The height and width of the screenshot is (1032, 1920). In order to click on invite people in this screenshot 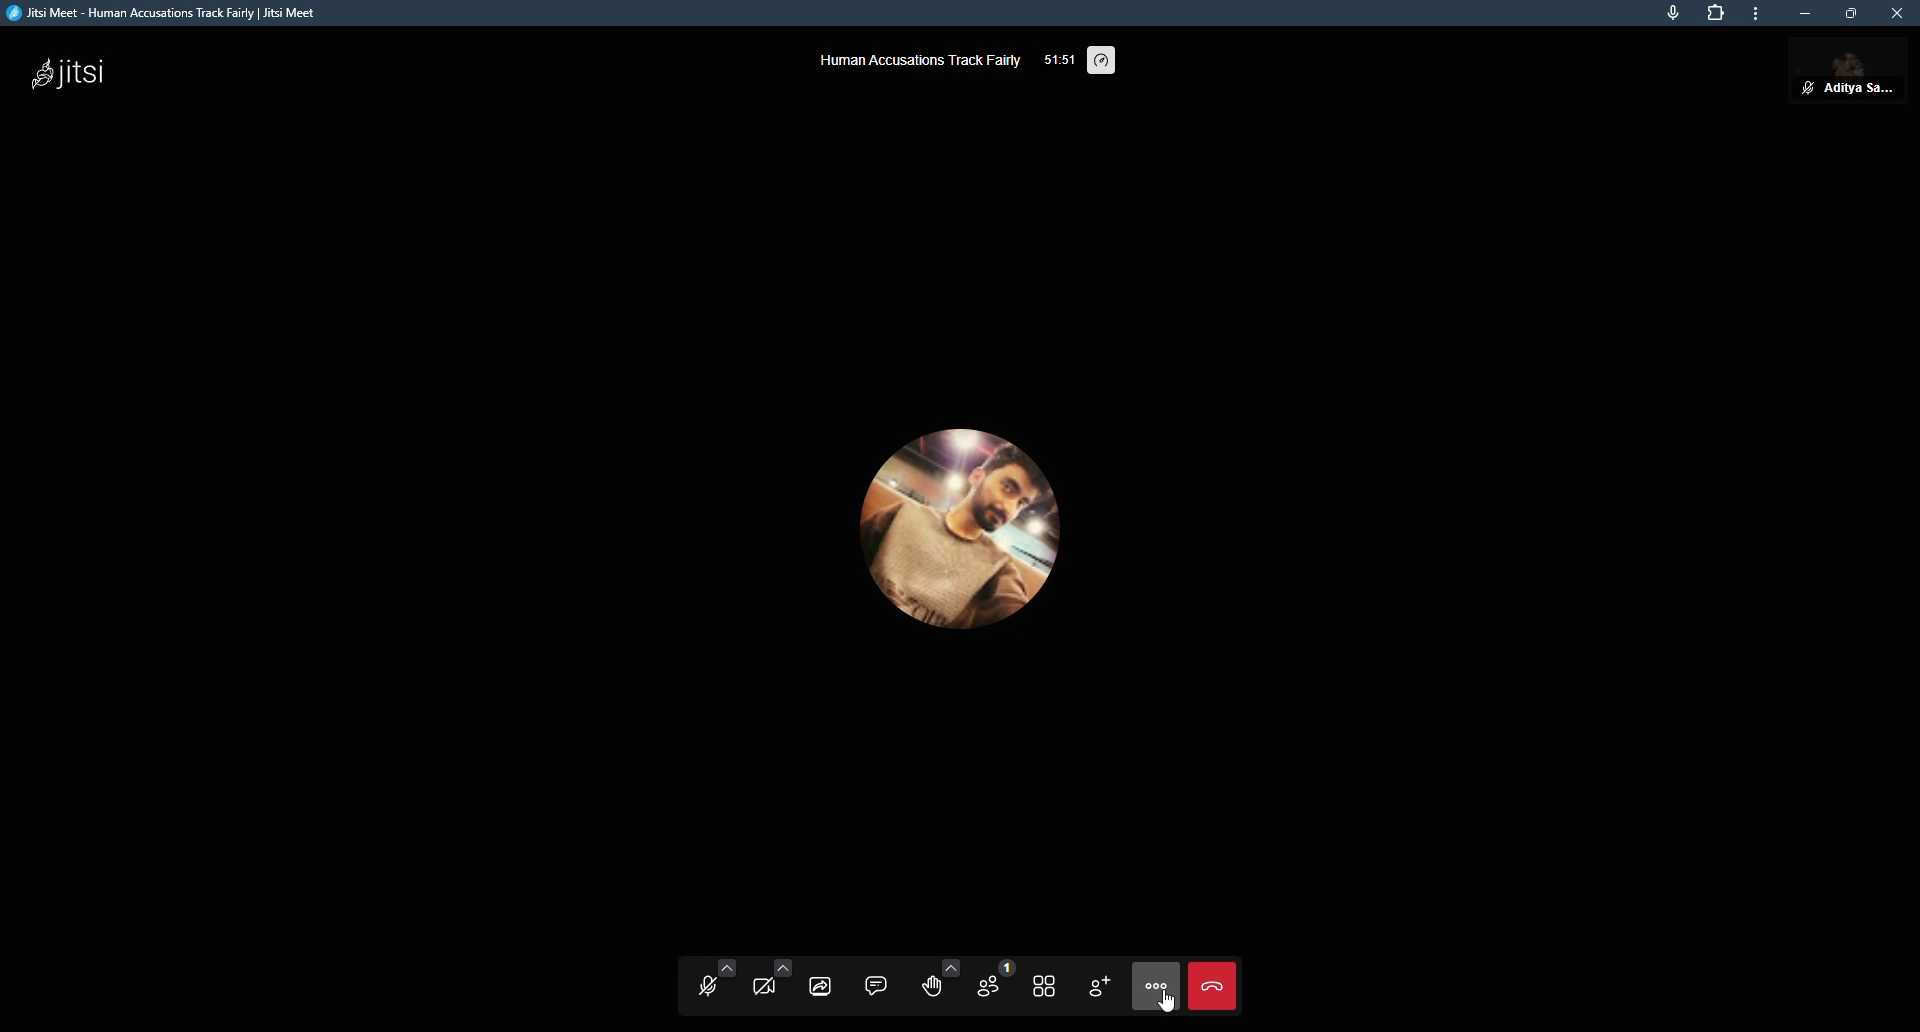, I will do `click(1099, 986)`.